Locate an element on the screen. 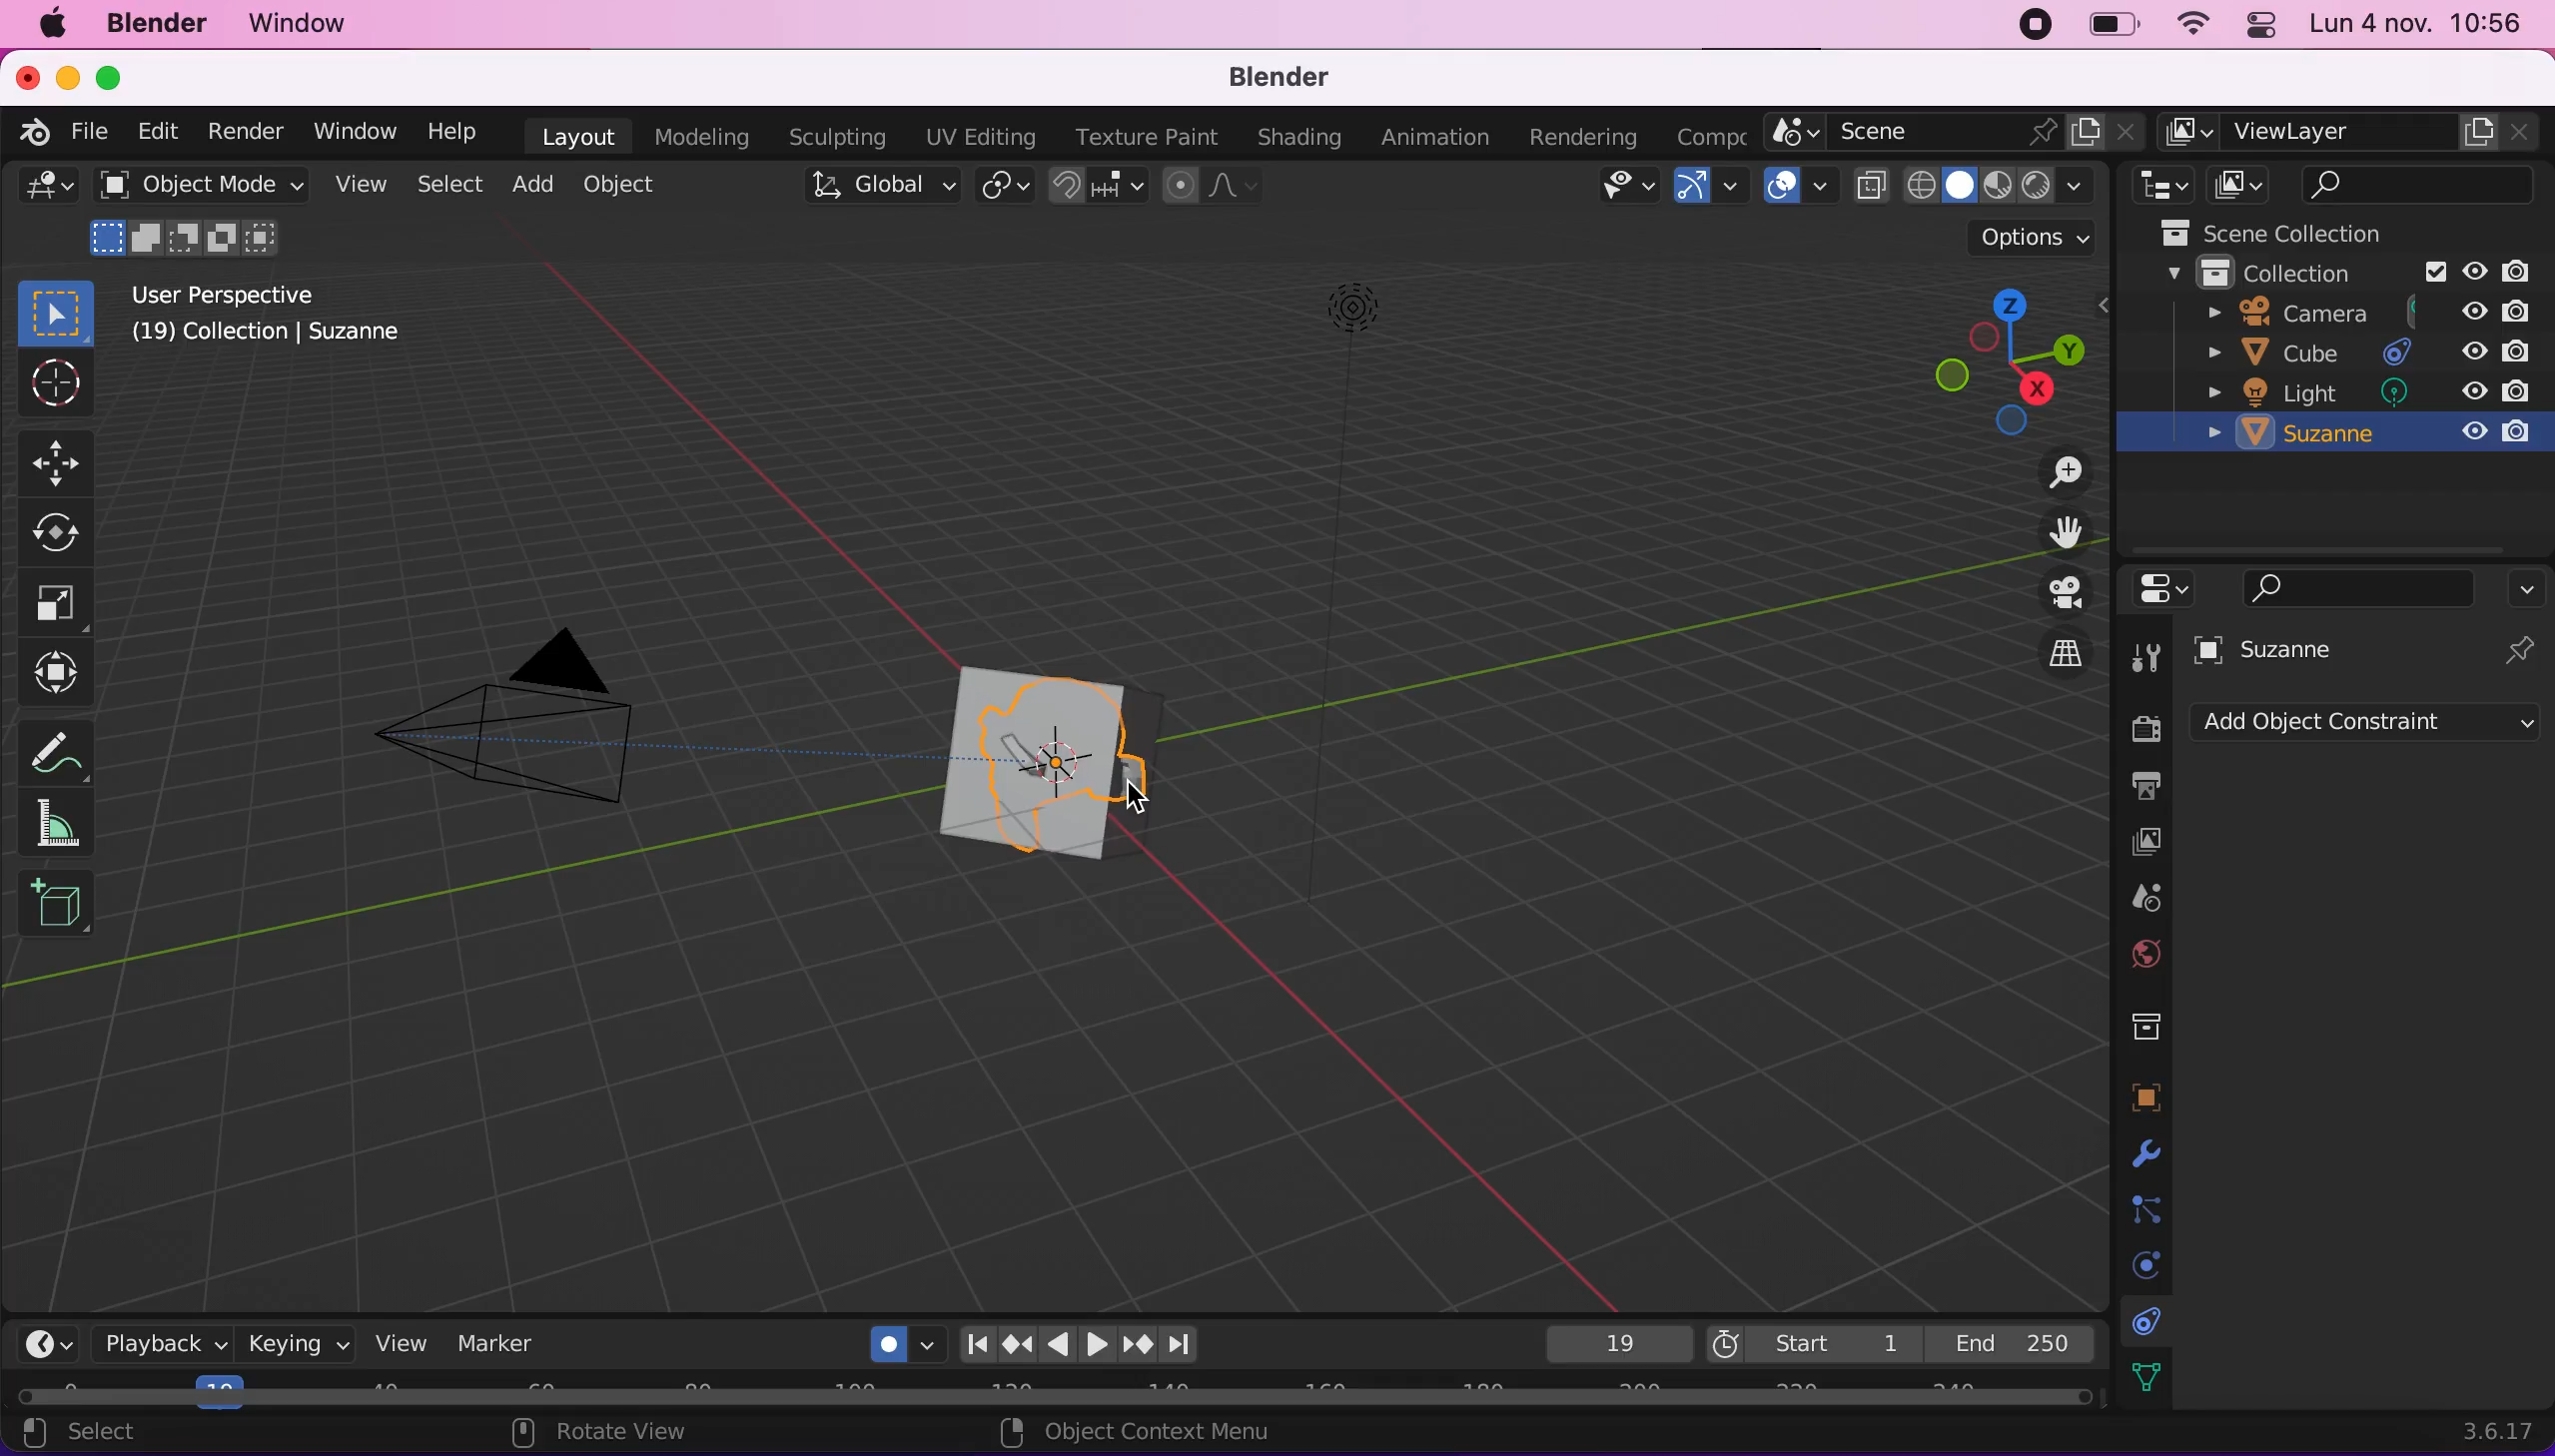  marker is located at coordinates (513, 1341).